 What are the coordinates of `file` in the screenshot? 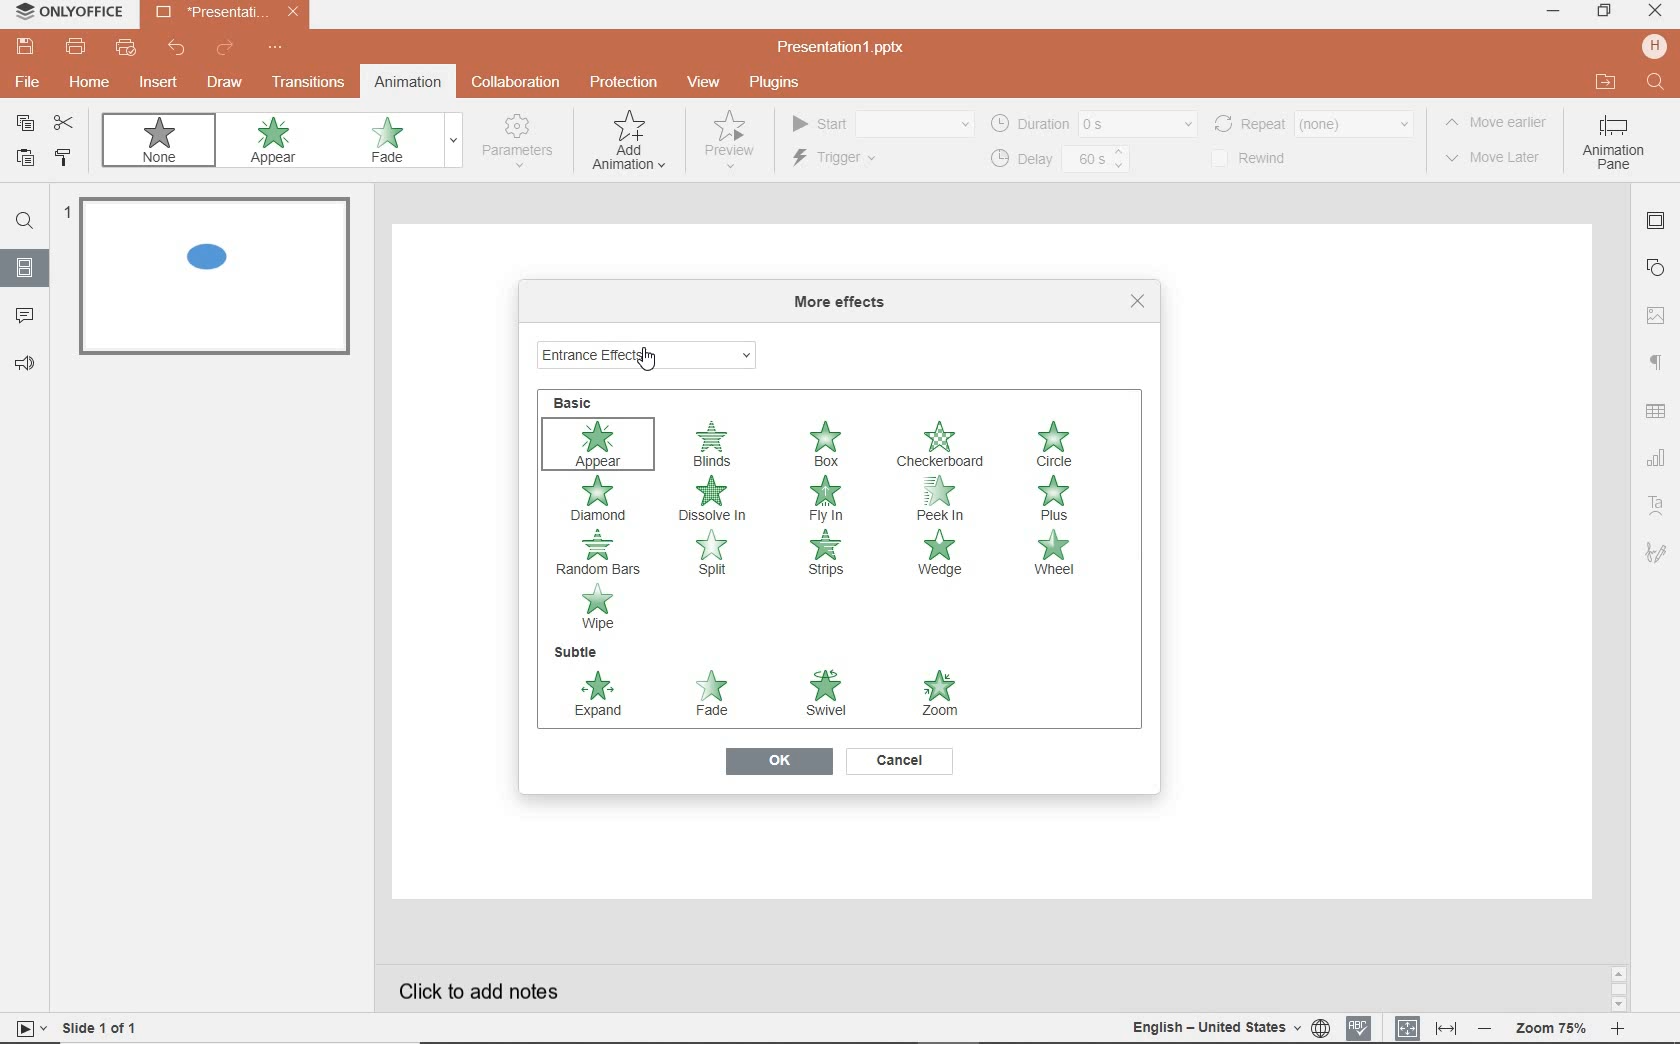 It's located at (25, 85).